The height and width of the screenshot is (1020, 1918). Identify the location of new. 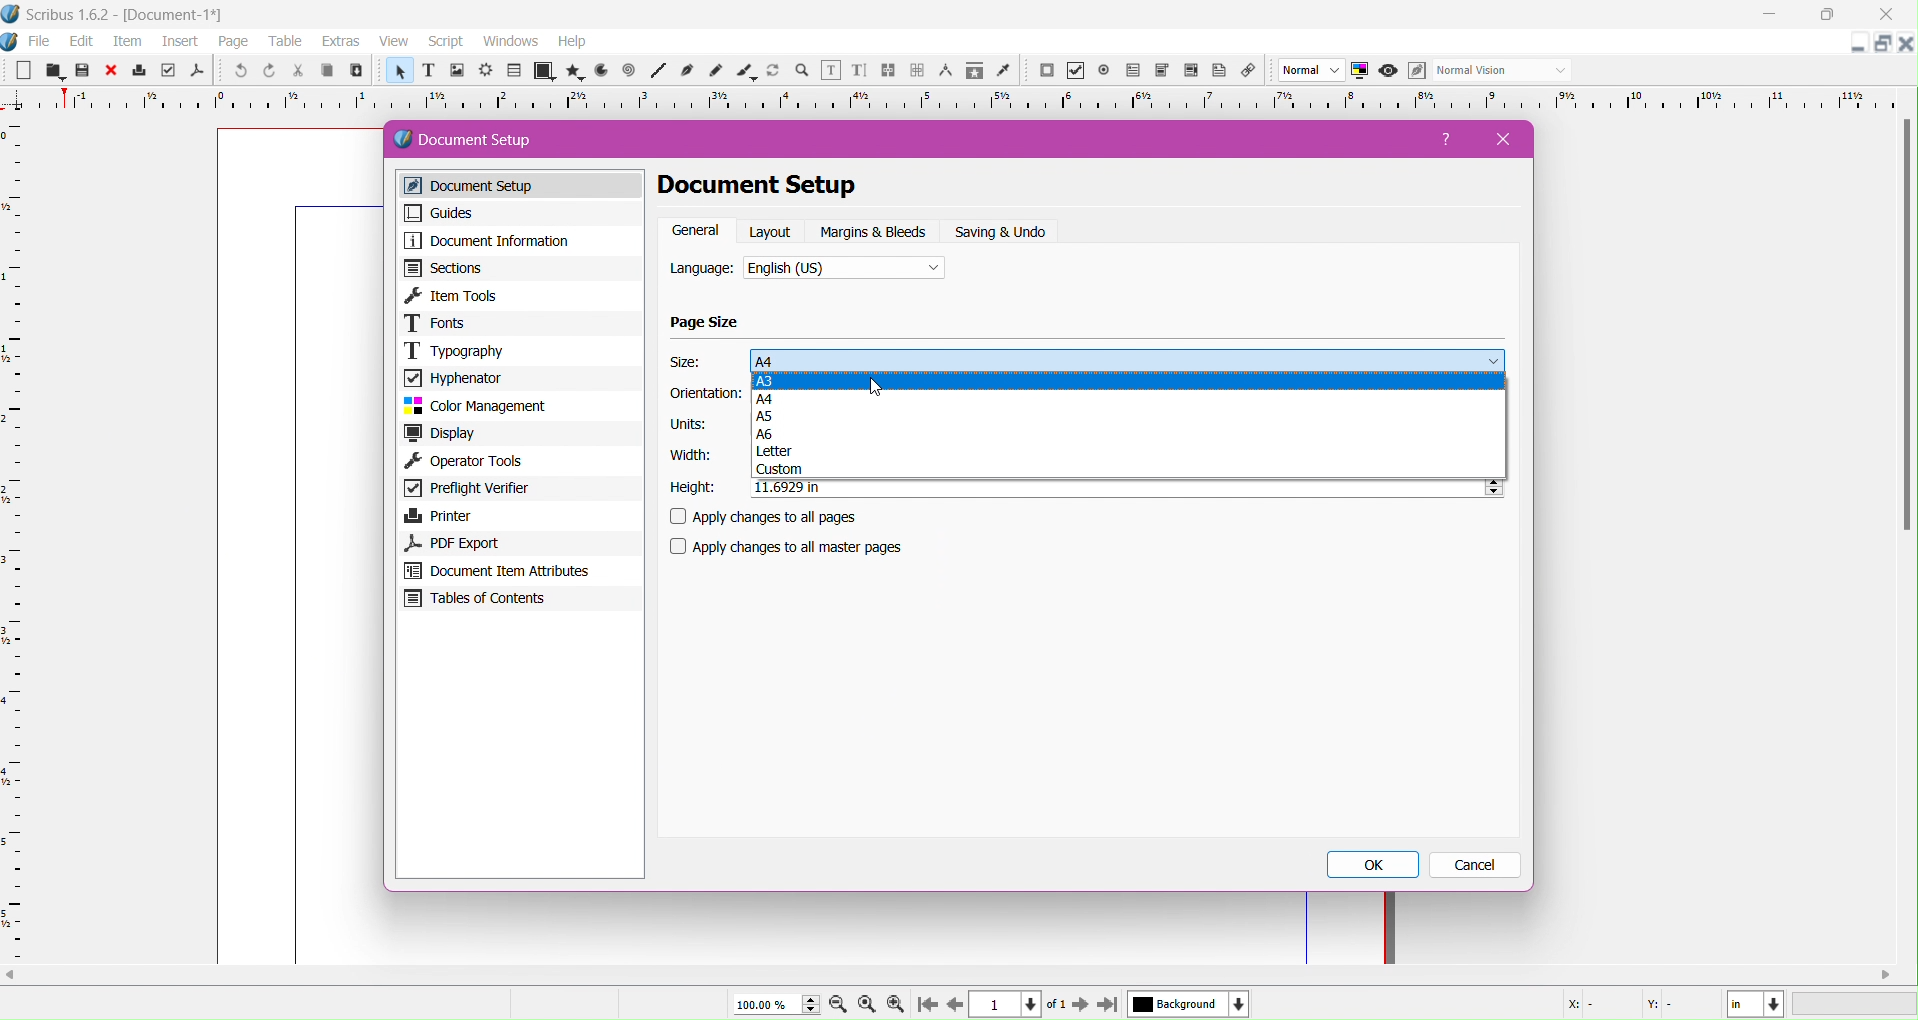
(21, 72).